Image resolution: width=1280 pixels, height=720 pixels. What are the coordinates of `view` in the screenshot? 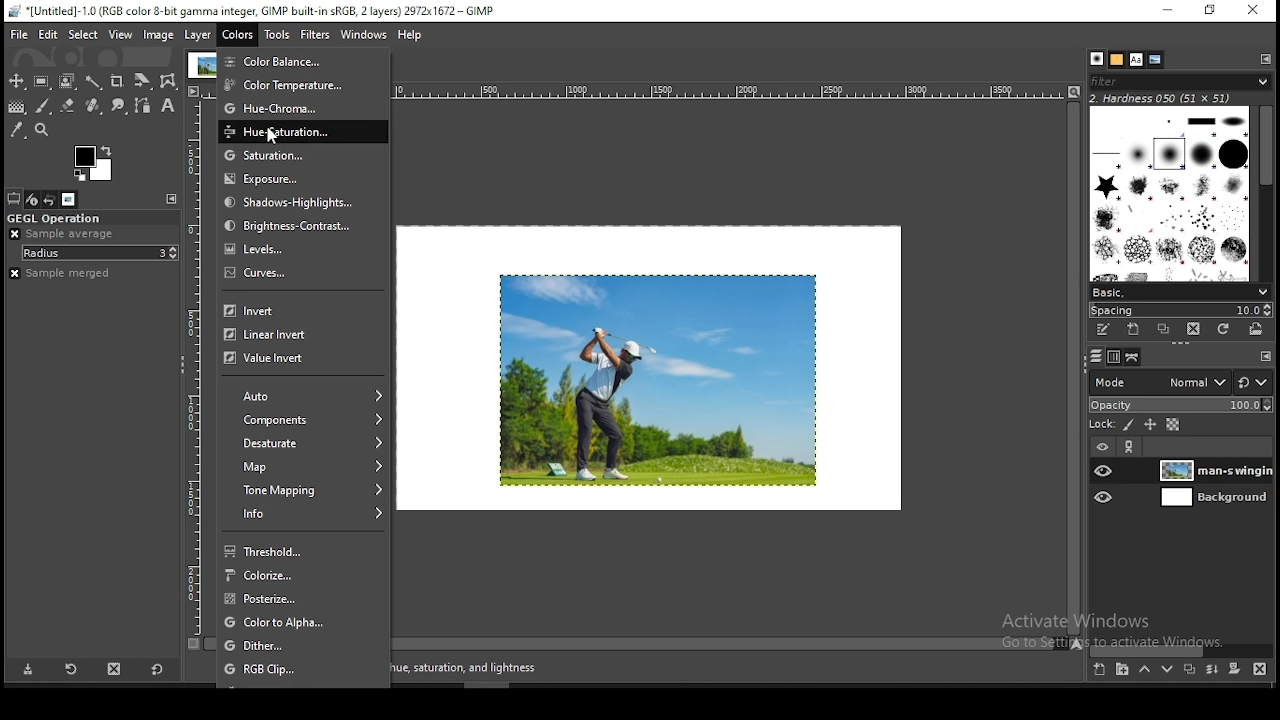 It's located at (120, 35).